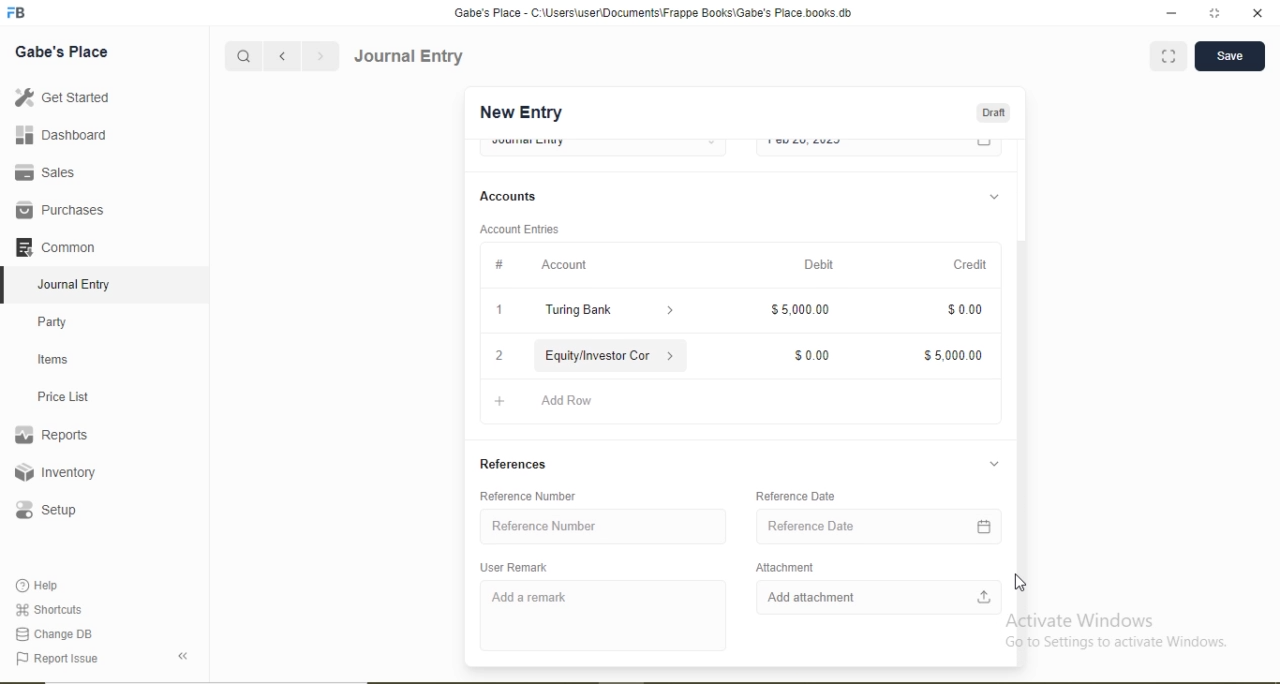  Describe the element at coordinates (500, 401) in the screenshot. I see `Add` at that location.